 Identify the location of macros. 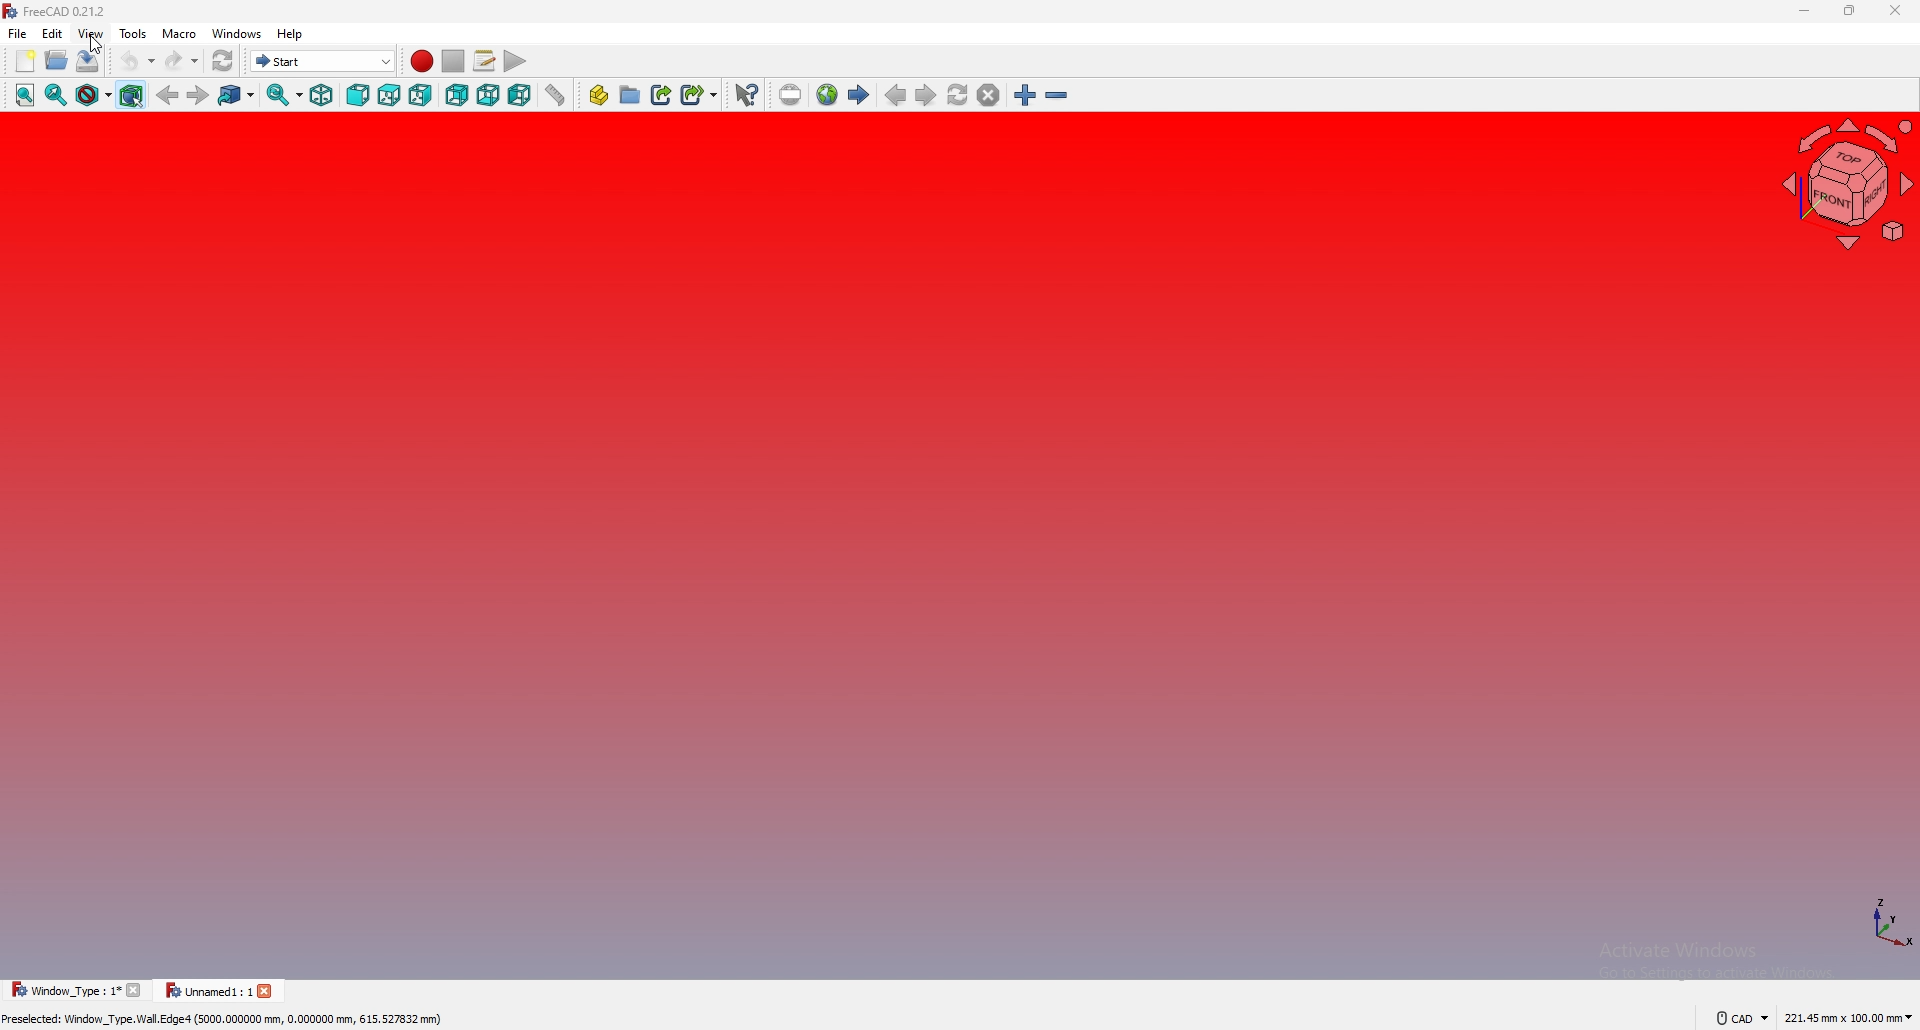
(485, 61).